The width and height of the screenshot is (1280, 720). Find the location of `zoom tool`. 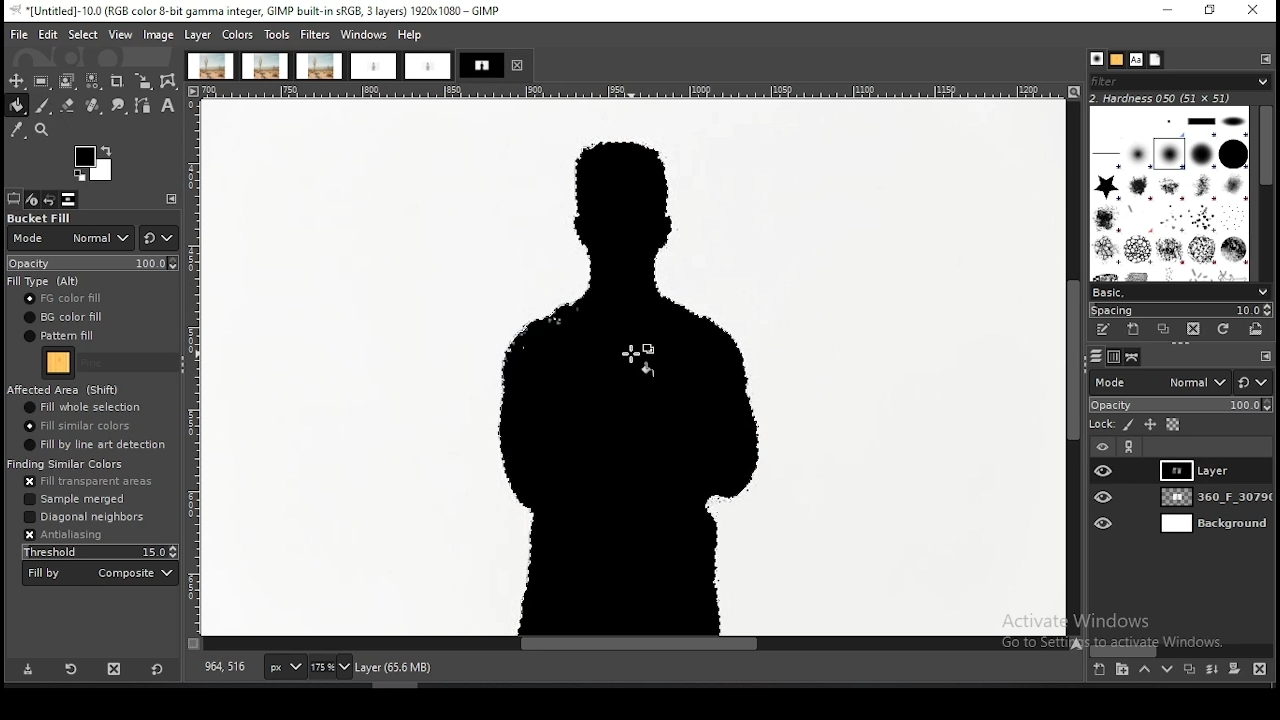

zoom tool is located at coordinates (40, 128).